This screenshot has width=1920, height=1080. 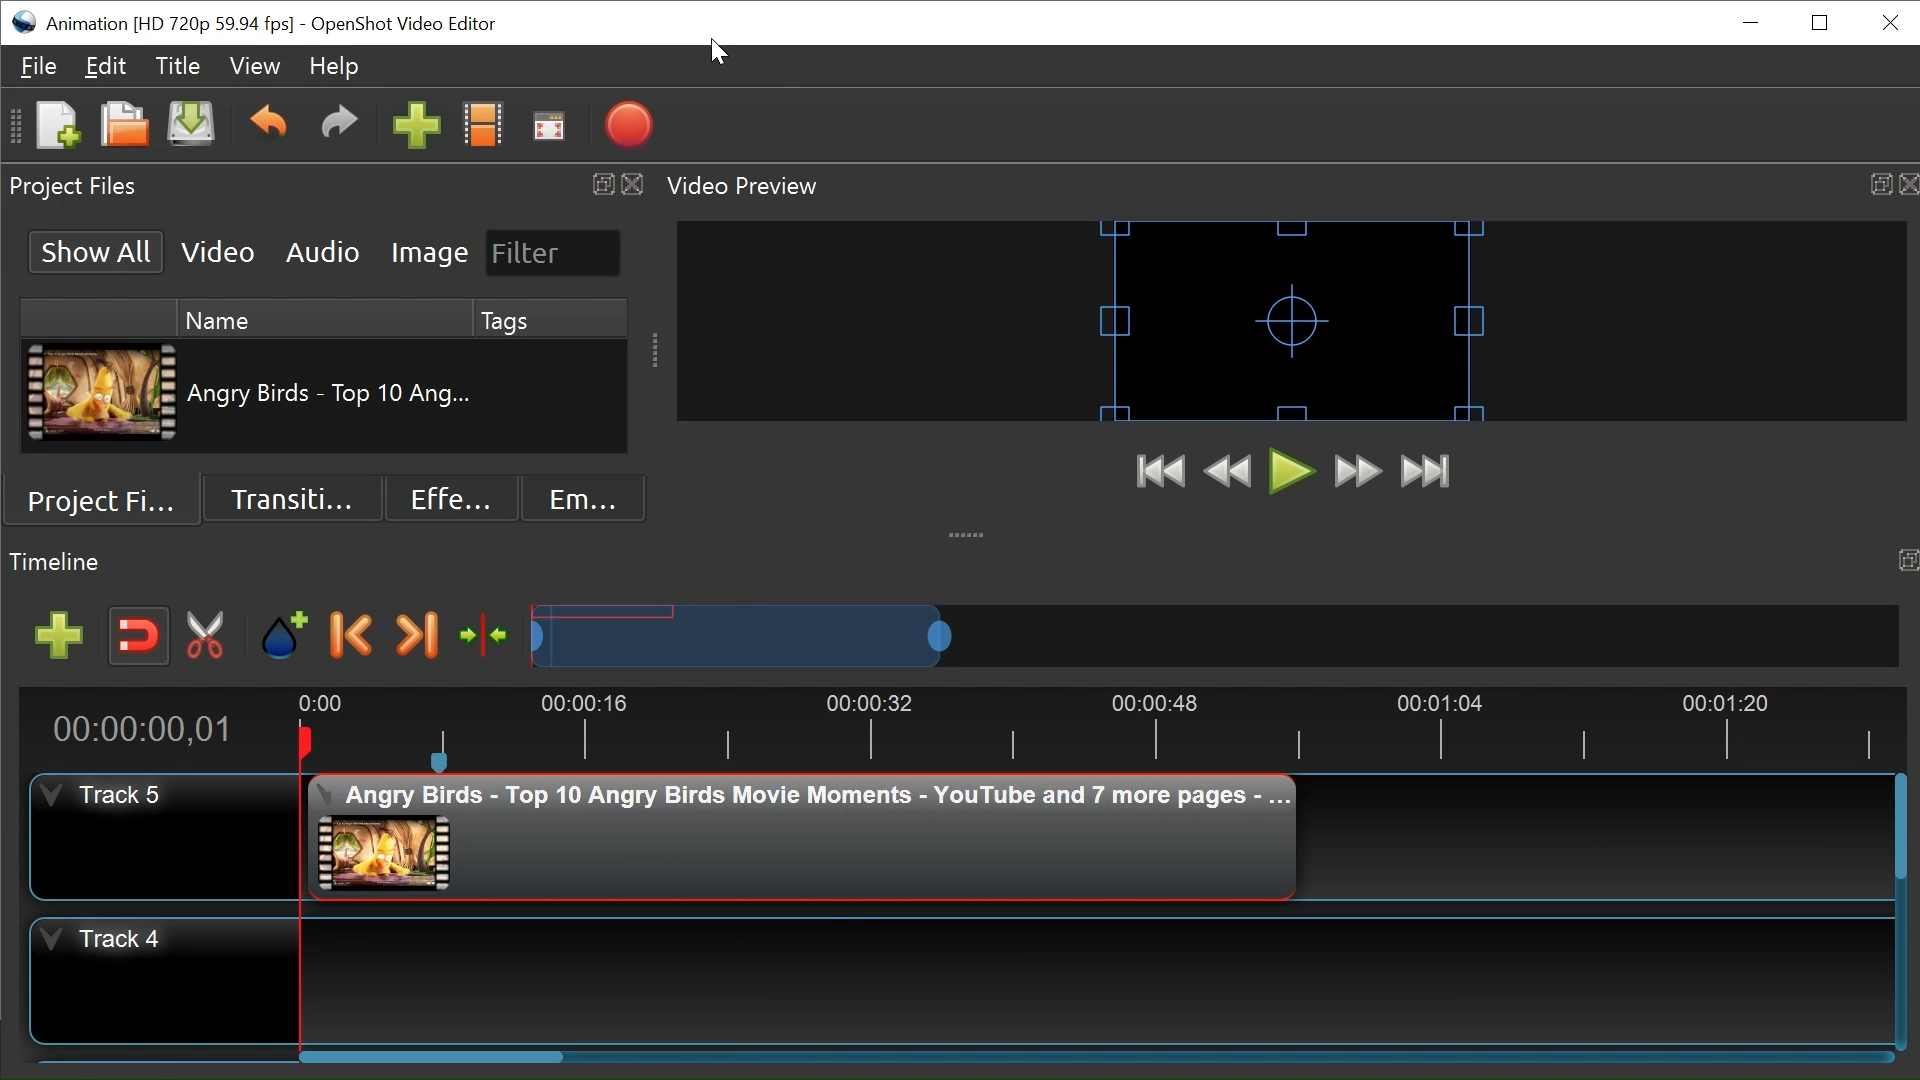 What do you see at coordinates (417, 636) in the screenshot?
I see `Next Marker` at bounding box center [417, 636].